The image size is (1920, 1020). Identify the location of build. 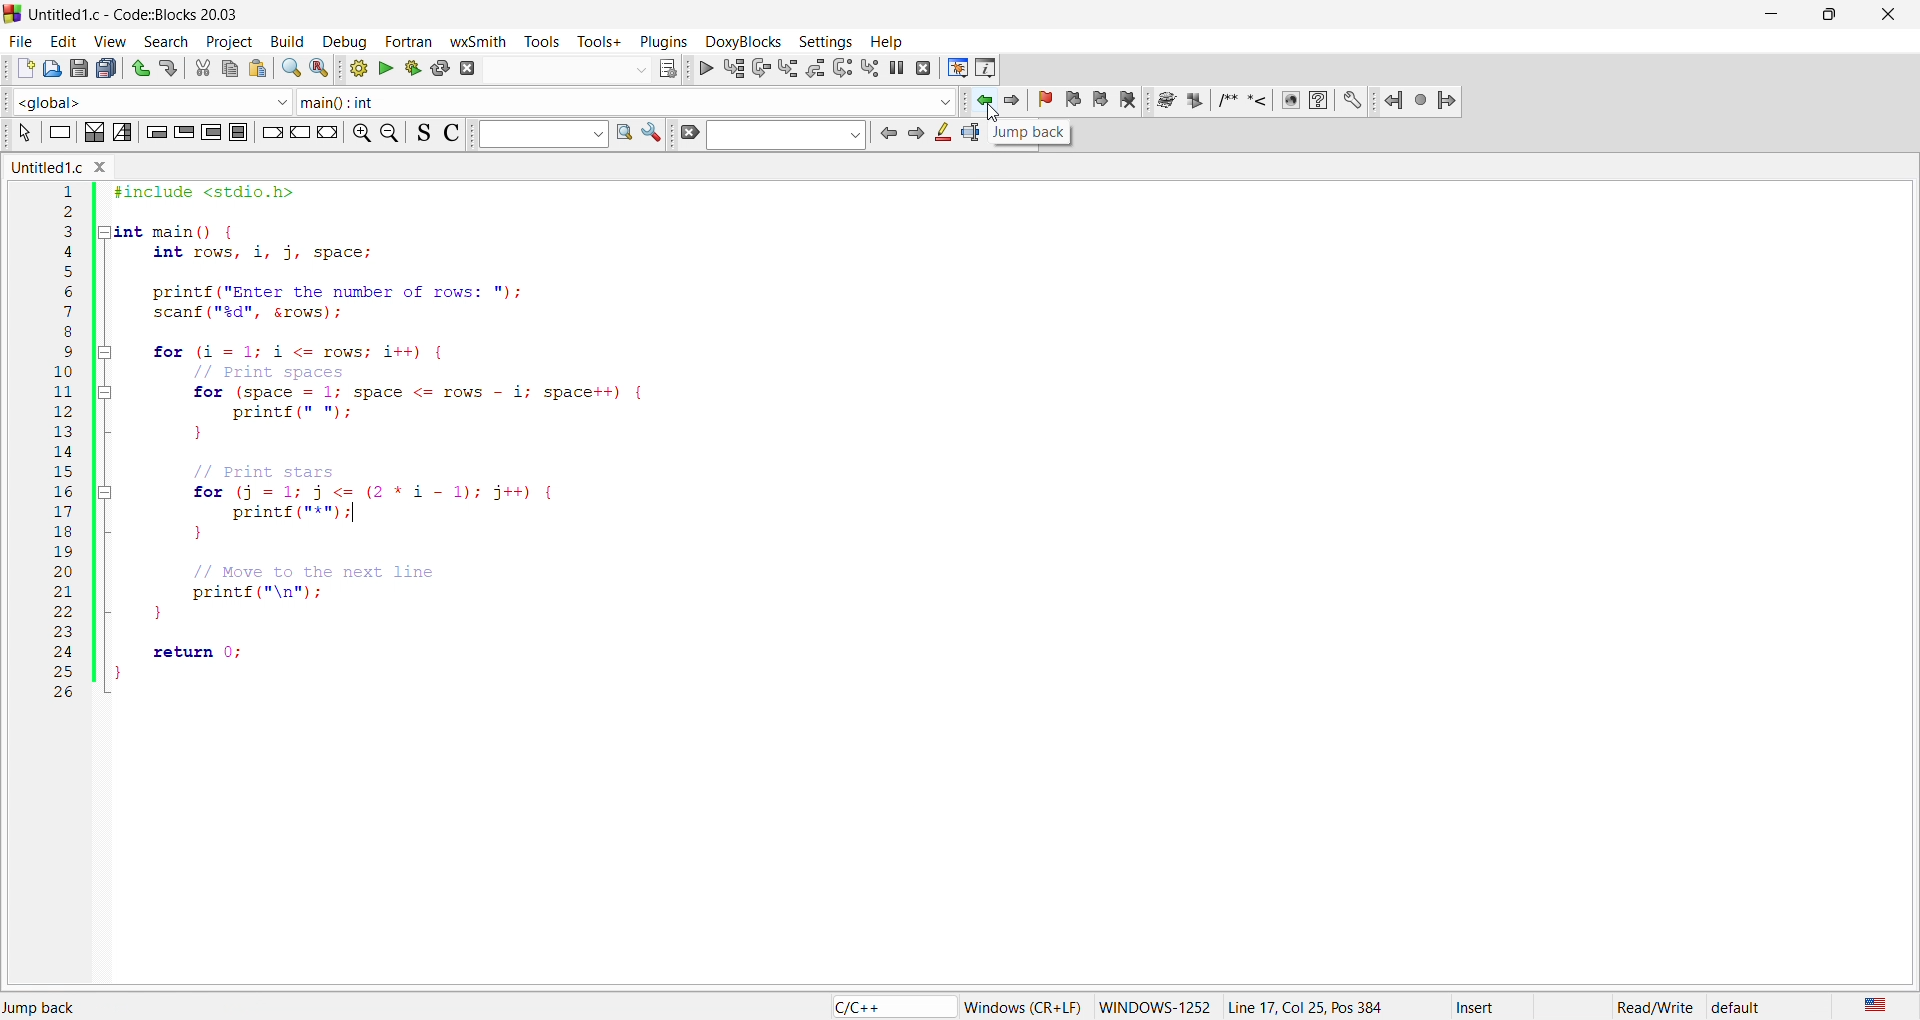
(286, 39).